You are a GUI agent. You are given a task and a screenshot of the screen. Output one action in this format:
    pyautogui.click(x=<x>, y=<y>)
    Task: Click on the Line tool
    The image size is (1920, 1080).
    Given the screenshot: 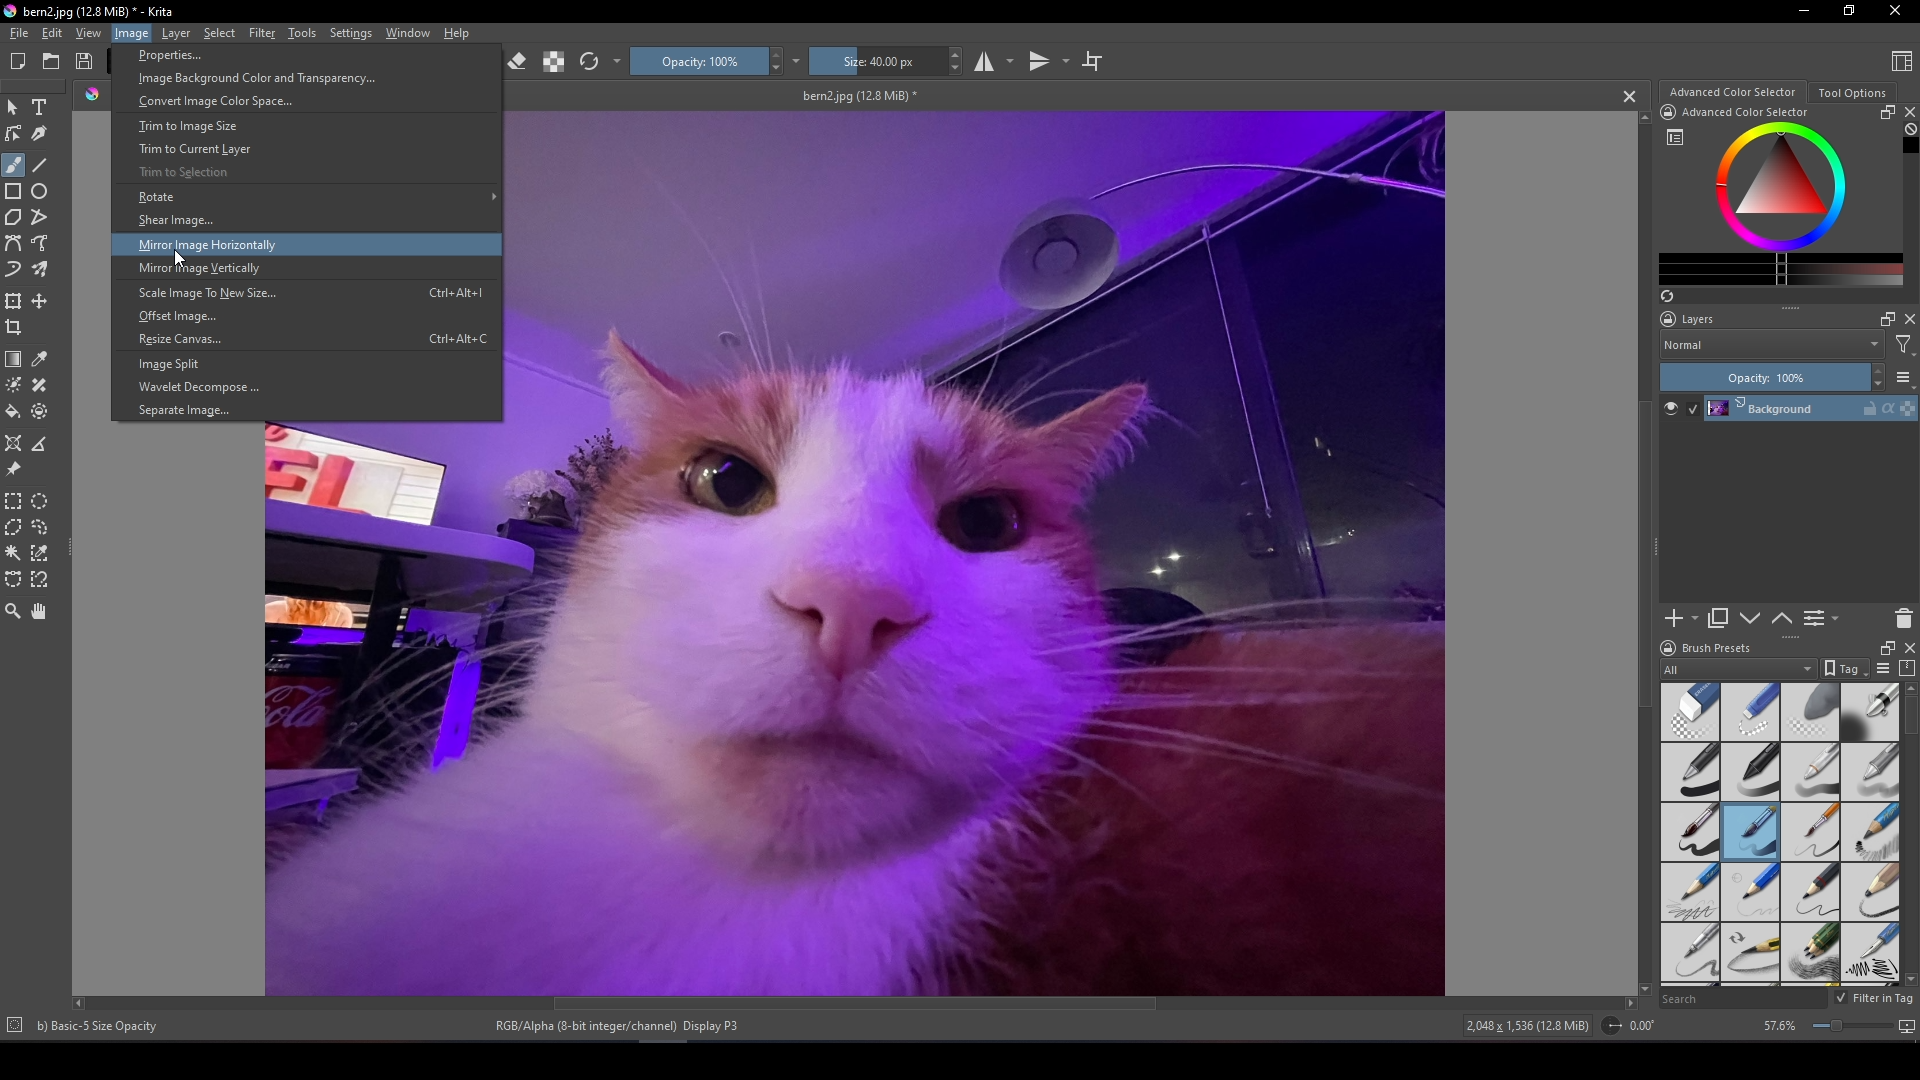 What is the action you would take?
    pyautogui.click(x=40, y=166)
    